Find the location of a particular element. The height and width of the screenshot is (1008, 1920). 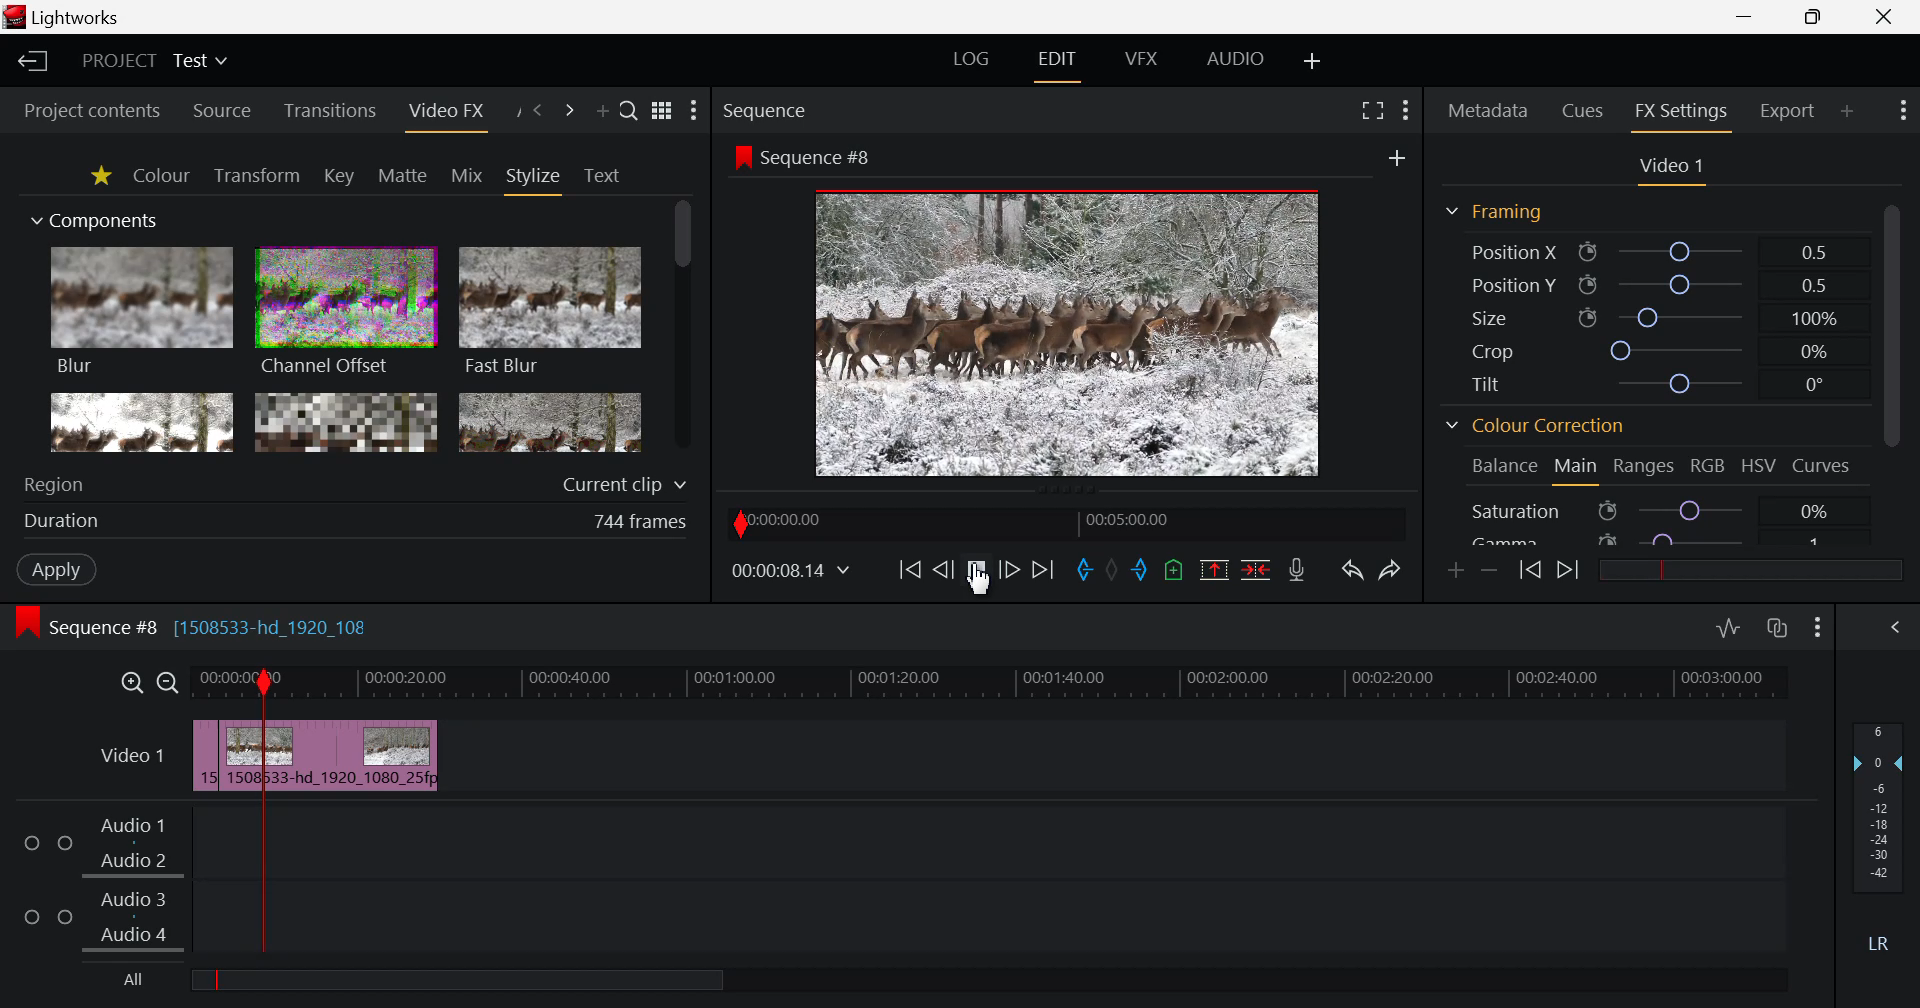

First Clip Cut is located at coordinates (221, 760).